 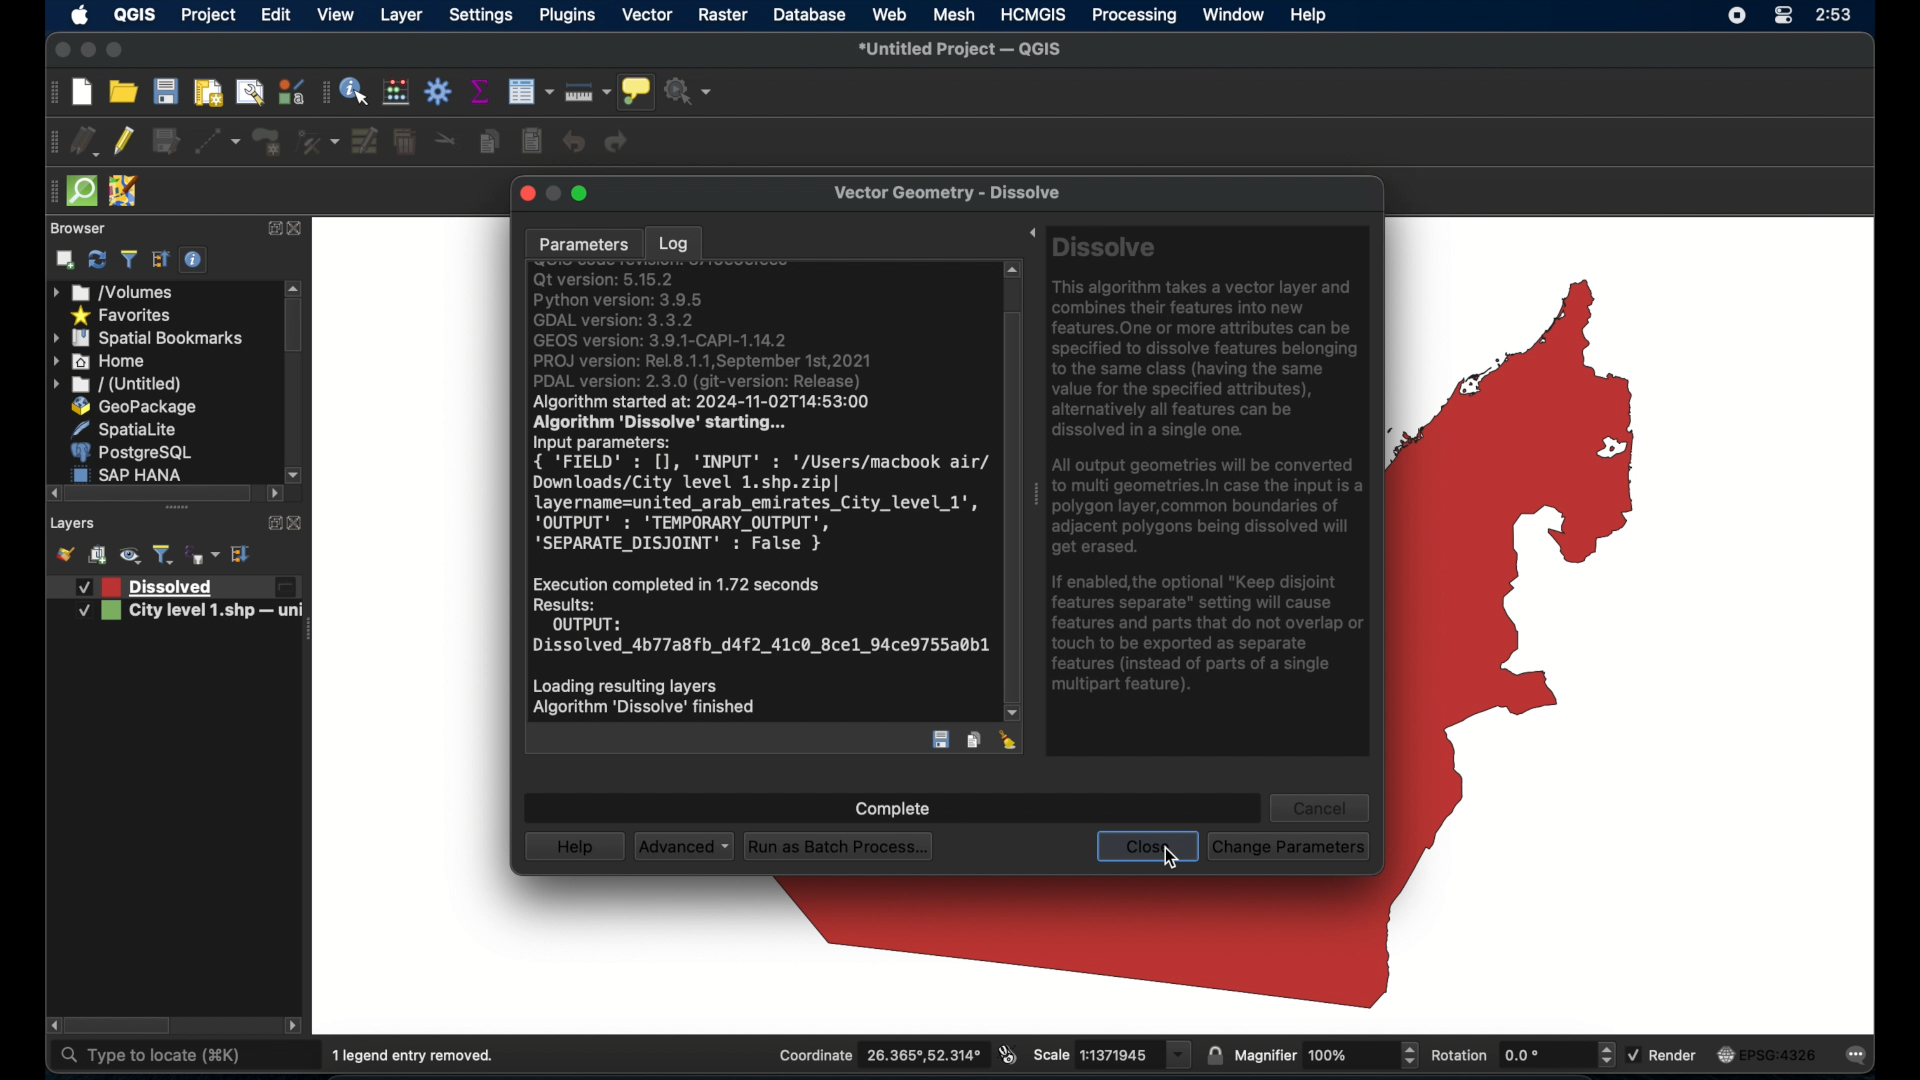 What do you see at coordinates (762, 493) in the screenshot?
I see `log entry` at bounding box center [762, 493].